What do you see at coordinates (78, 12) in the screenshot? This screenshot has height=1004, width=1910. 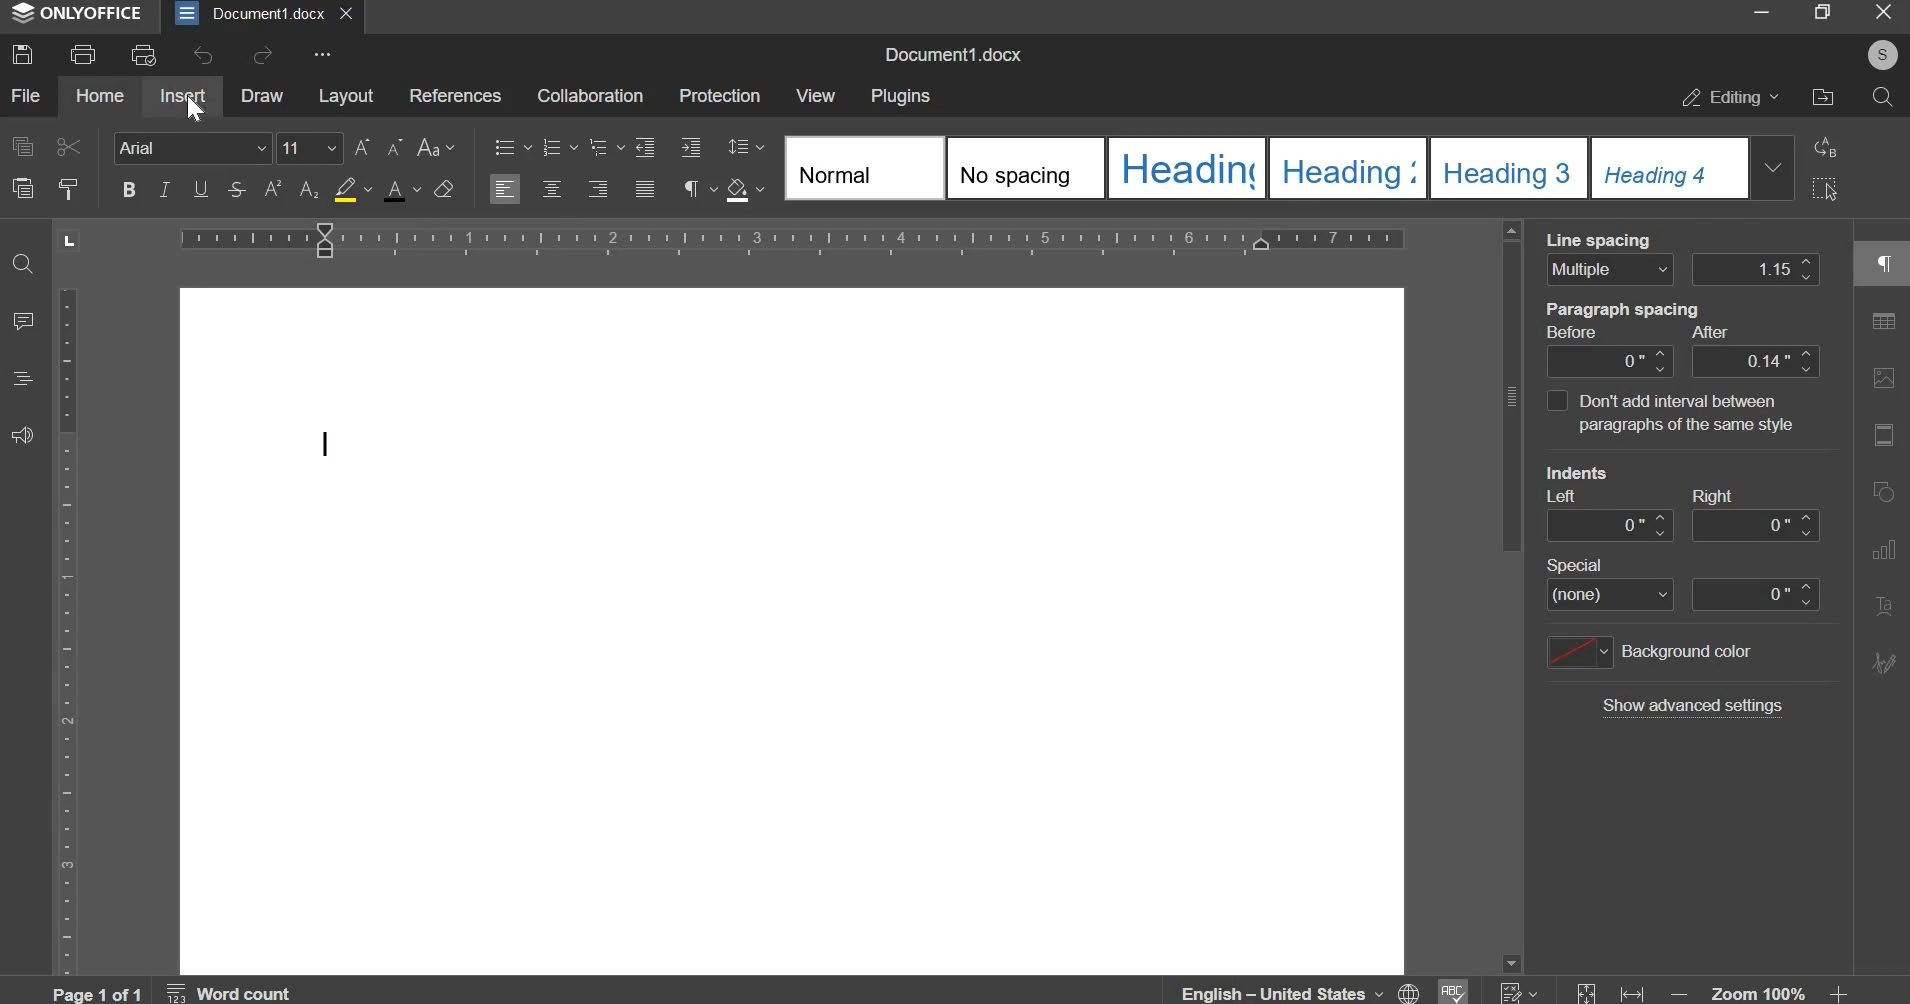 I see `onlyoffice` at bounding box center [78, 12].